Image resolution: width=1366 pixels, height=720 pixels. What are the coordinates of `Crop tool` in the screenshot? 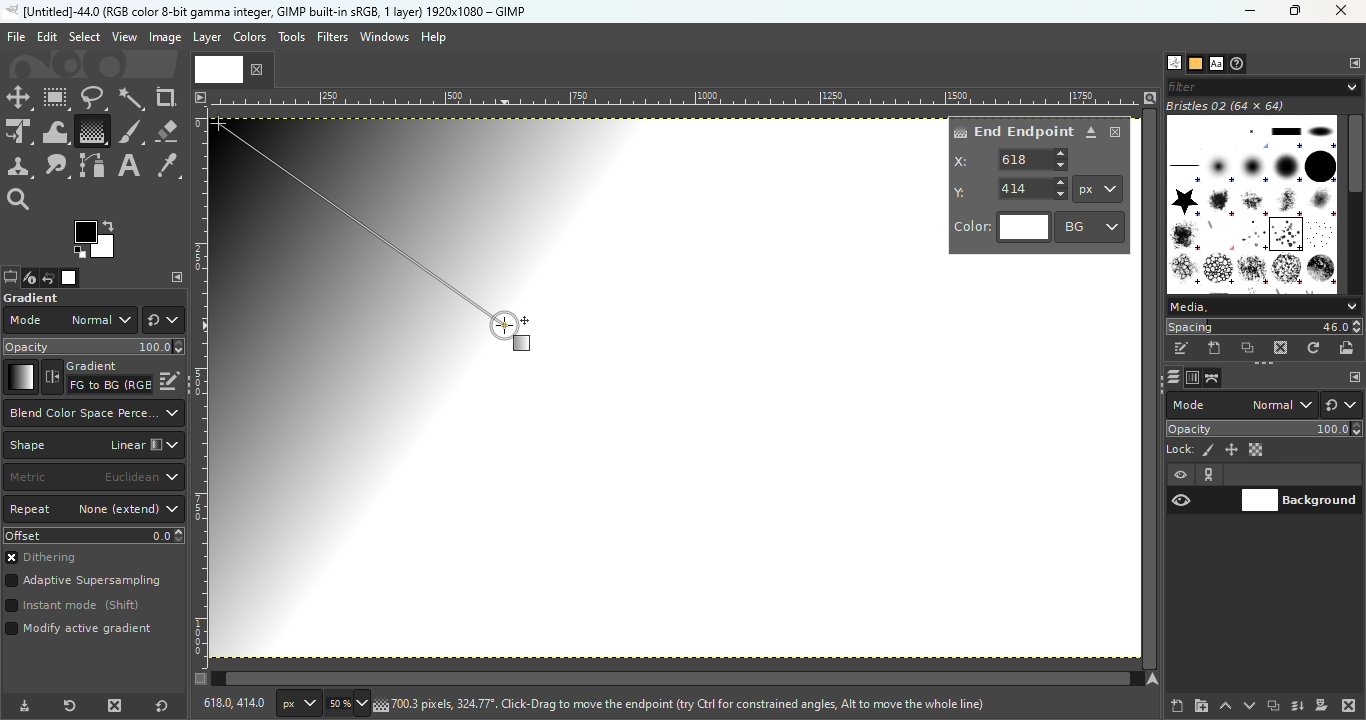 It's located at (166, 97).